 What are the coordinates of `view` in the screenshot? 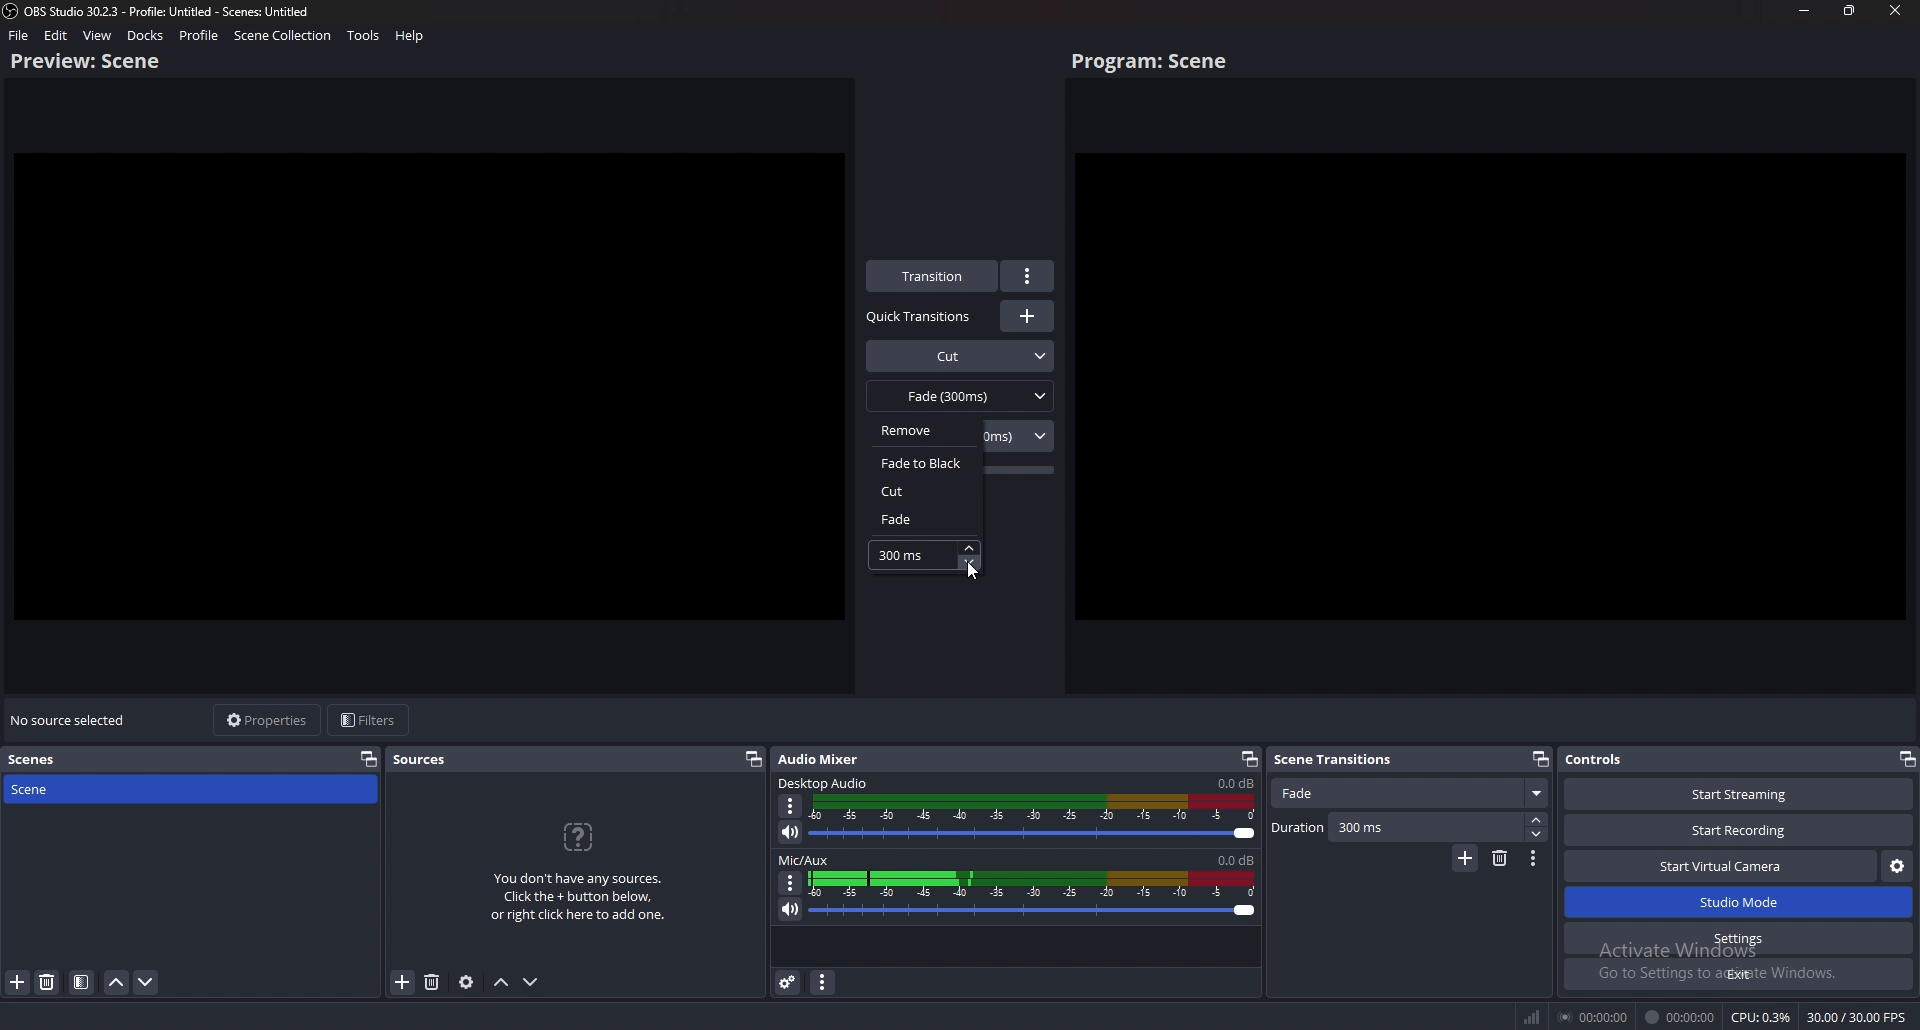 It's located at (98, 35).